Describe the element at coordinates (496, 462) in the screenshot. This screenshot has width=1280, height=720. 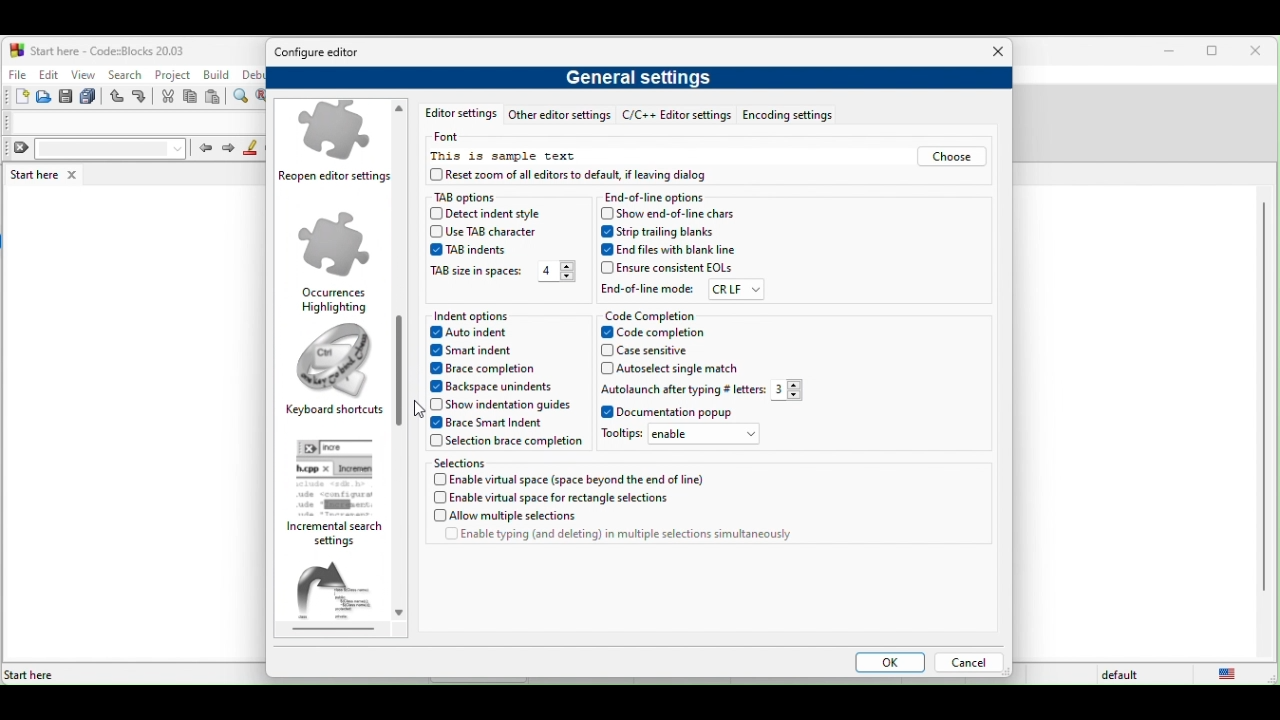
I see `selections` at that location.